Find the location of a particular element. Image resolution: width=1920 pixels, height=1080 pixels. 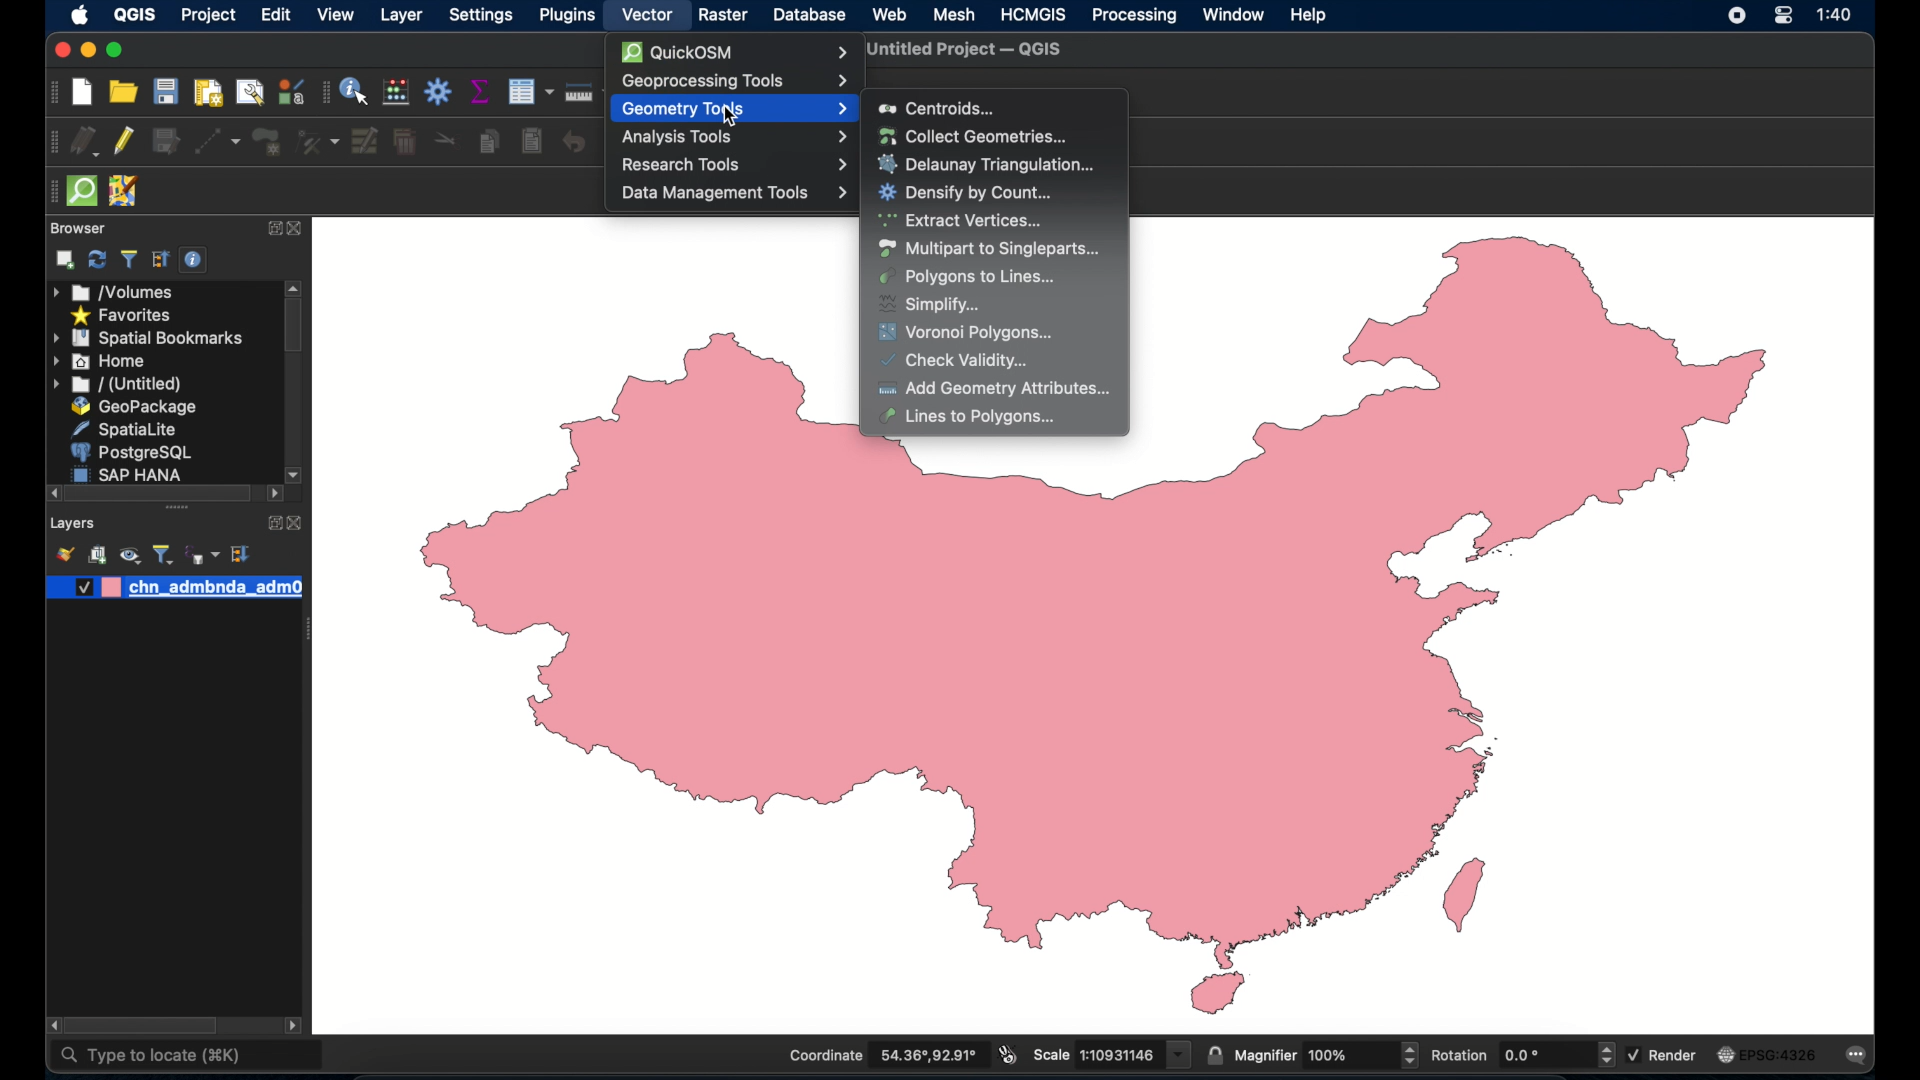

drag handles is located at coordinates (180, 510).